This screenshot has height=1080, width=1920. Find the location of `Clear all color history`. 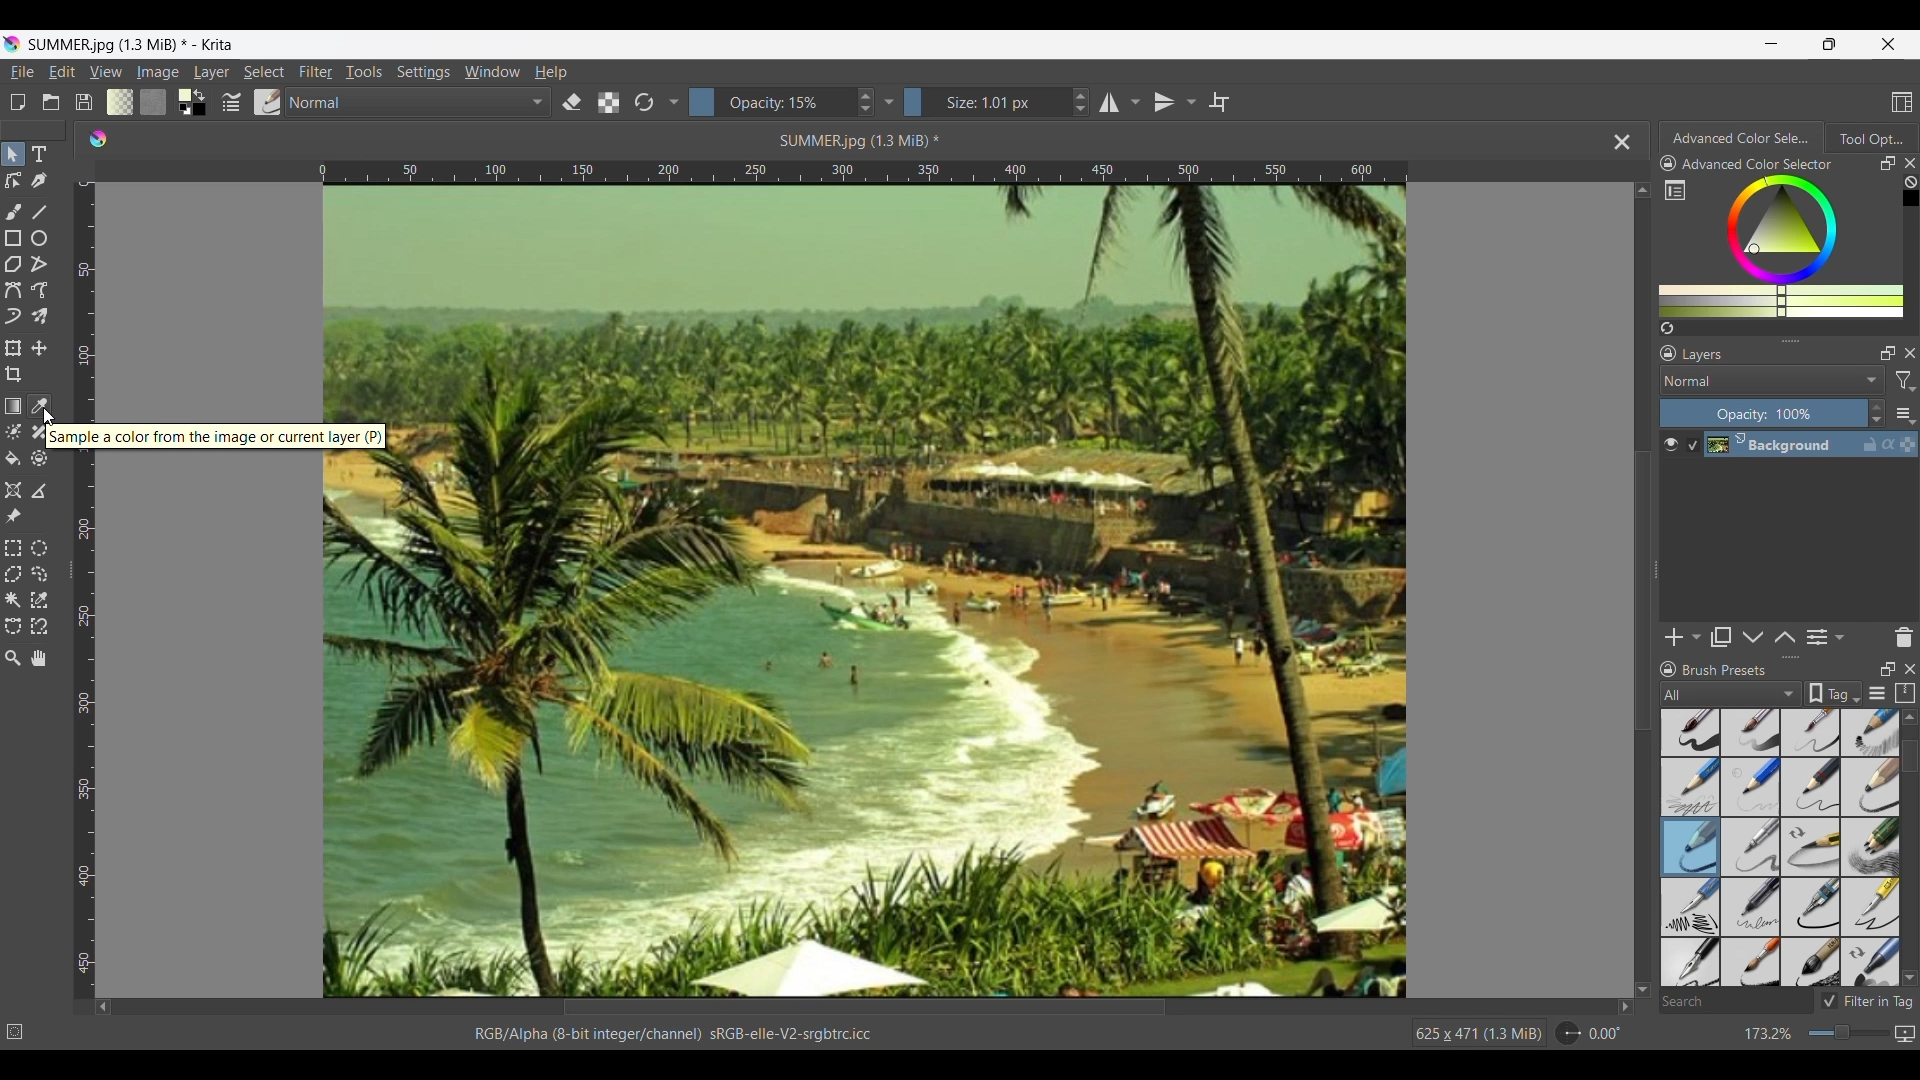

Clear all color history is located at coordinates (1910, 182).